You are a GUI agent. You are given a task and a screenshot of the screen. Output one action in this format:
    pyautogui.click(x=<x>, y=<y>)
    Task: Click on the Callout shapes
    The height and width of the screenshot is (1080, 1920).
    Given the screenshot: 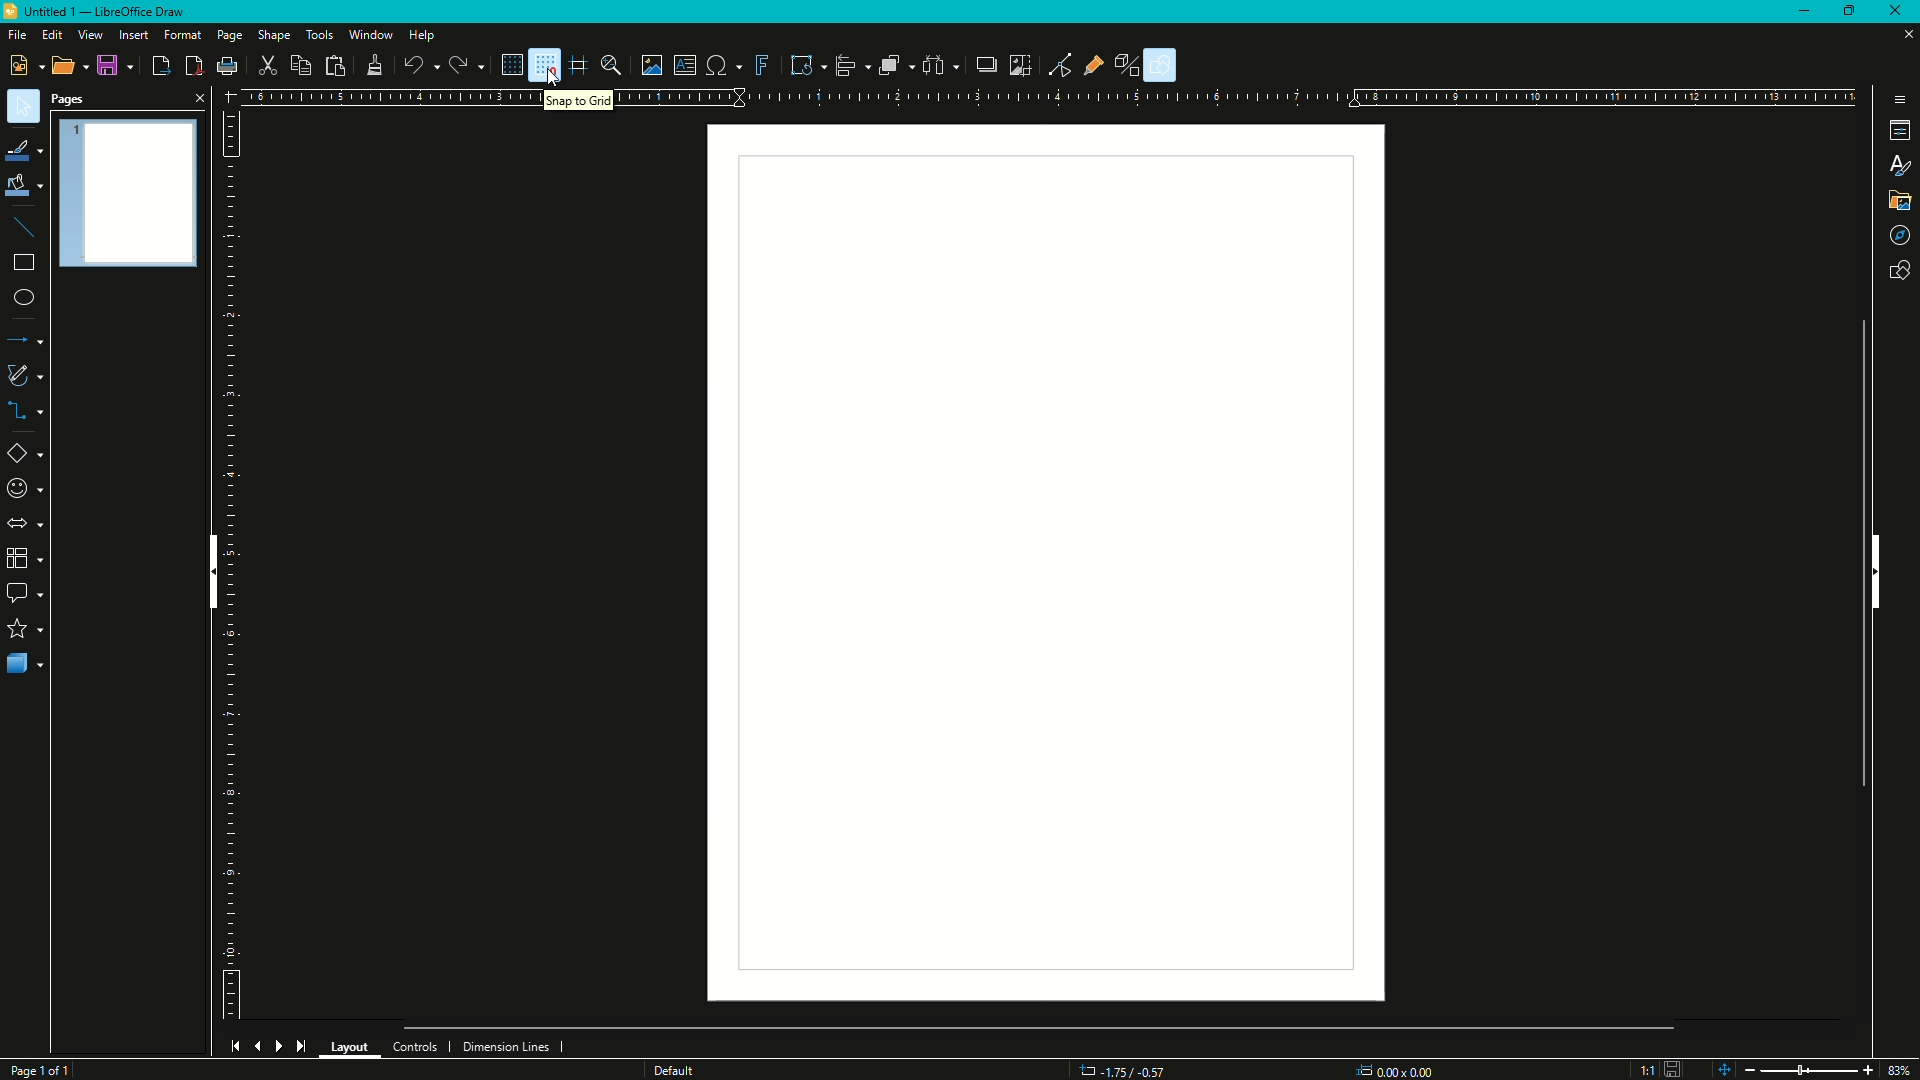 What is the action you would take?
    pyautogui.click(x=37, y=593)
    